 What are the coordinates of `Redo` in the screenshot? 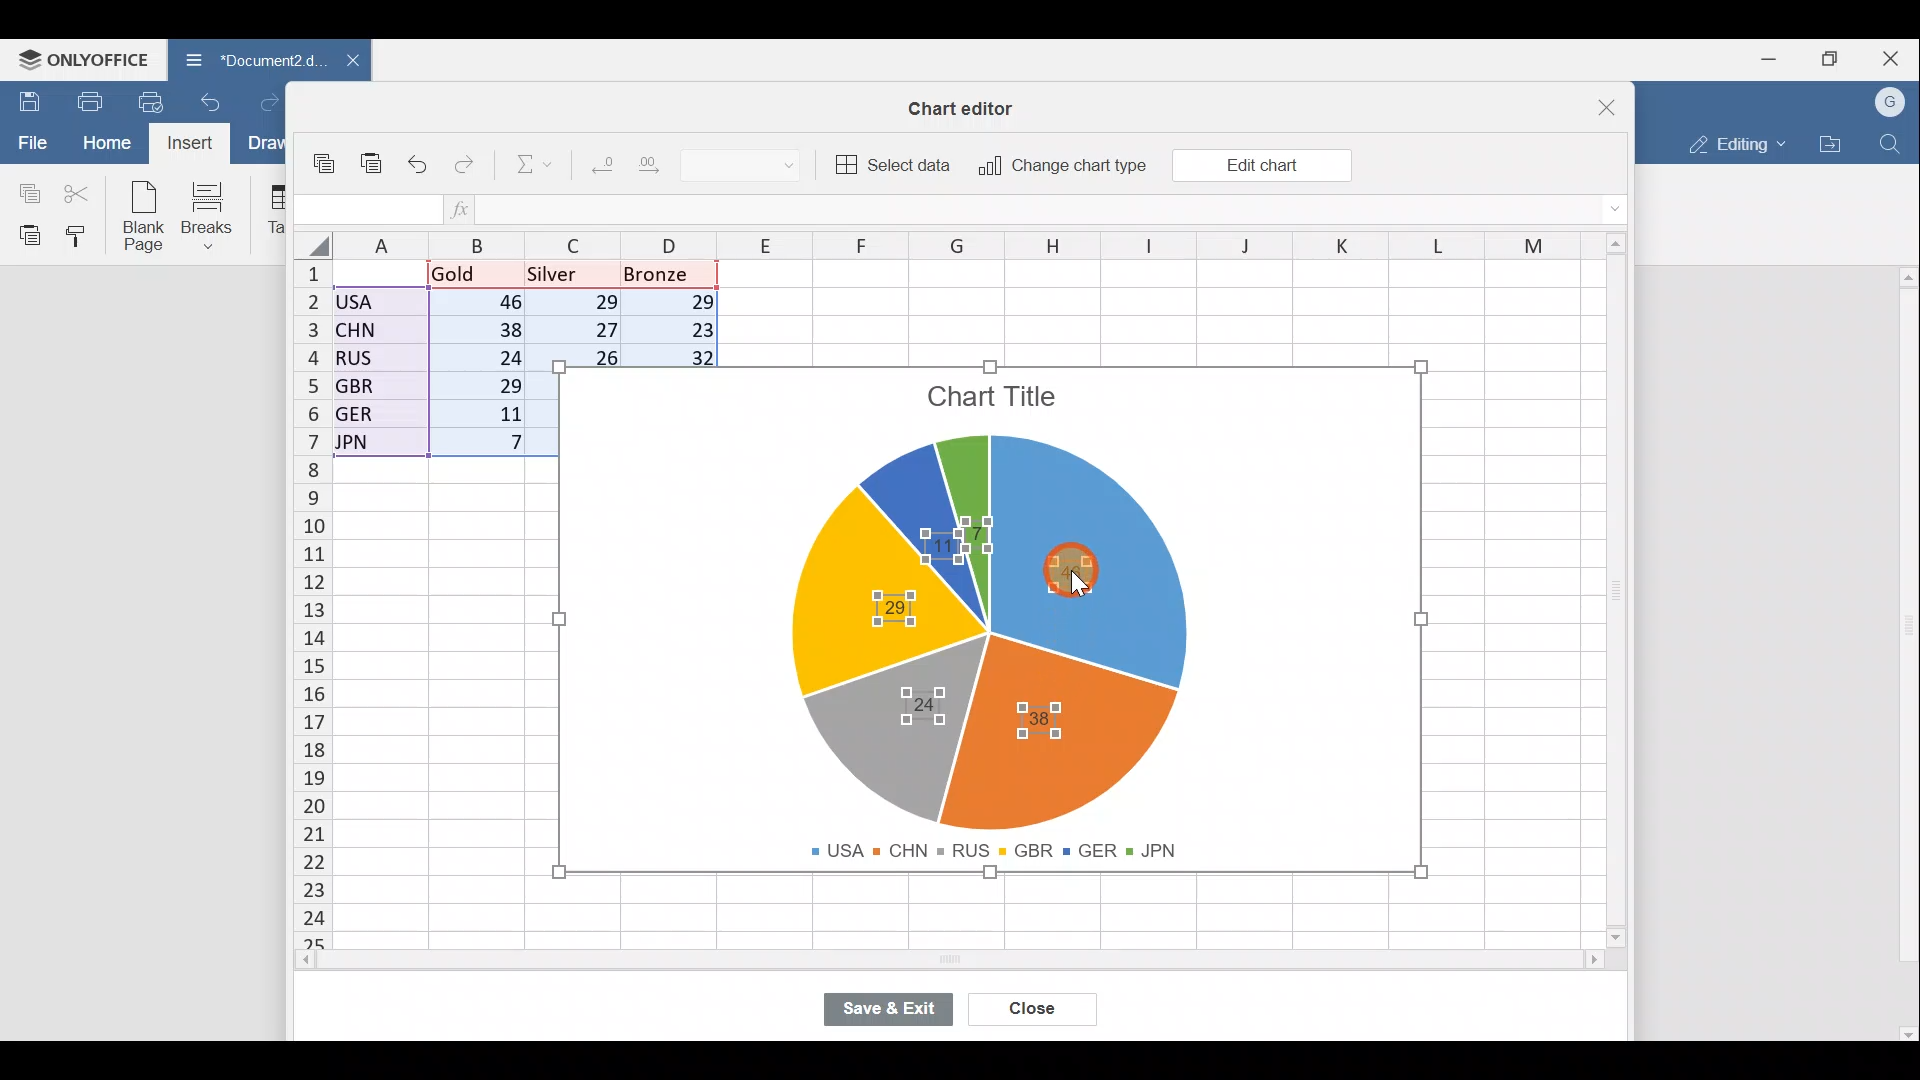 It's located at (466, 169).